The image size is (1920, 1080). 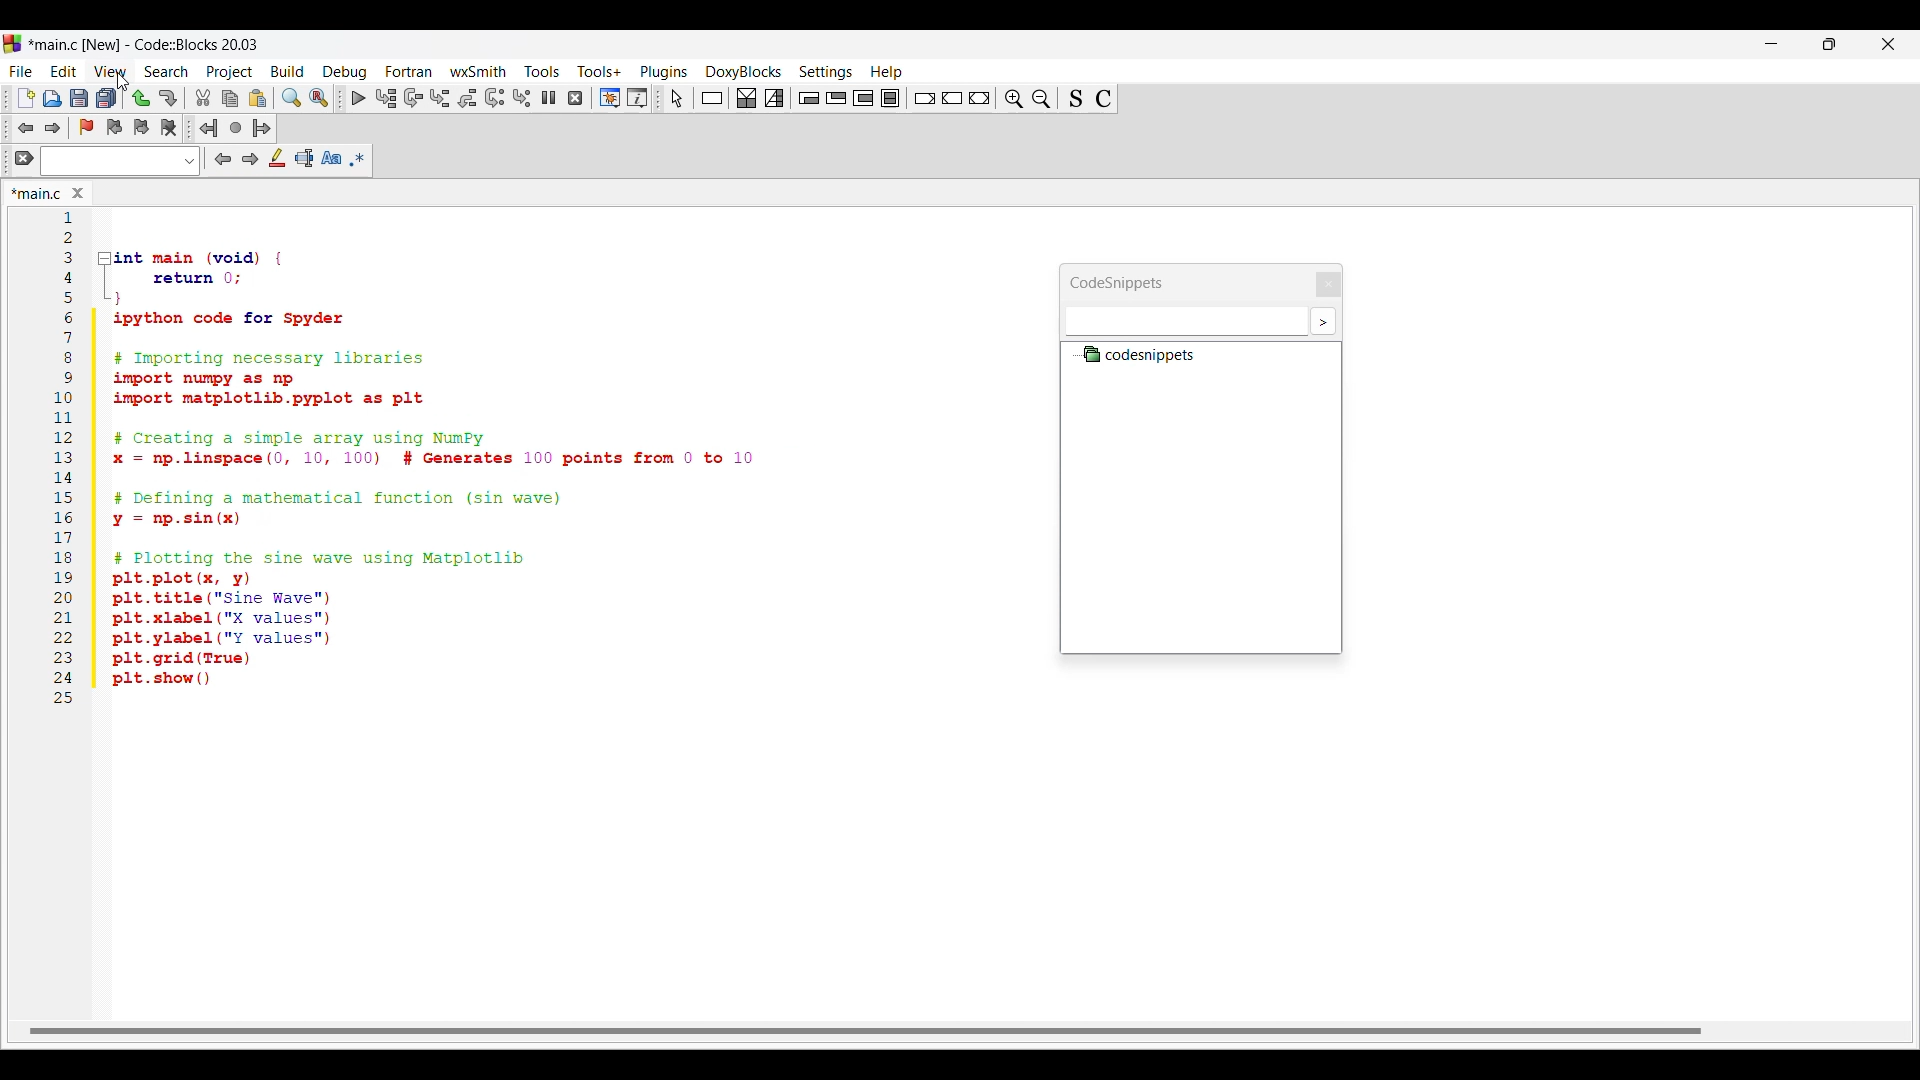 What do you see at coordinates (1146, 356) in the screenshot?
I see `Codesnippets file` at bounding box center [1146, 356].